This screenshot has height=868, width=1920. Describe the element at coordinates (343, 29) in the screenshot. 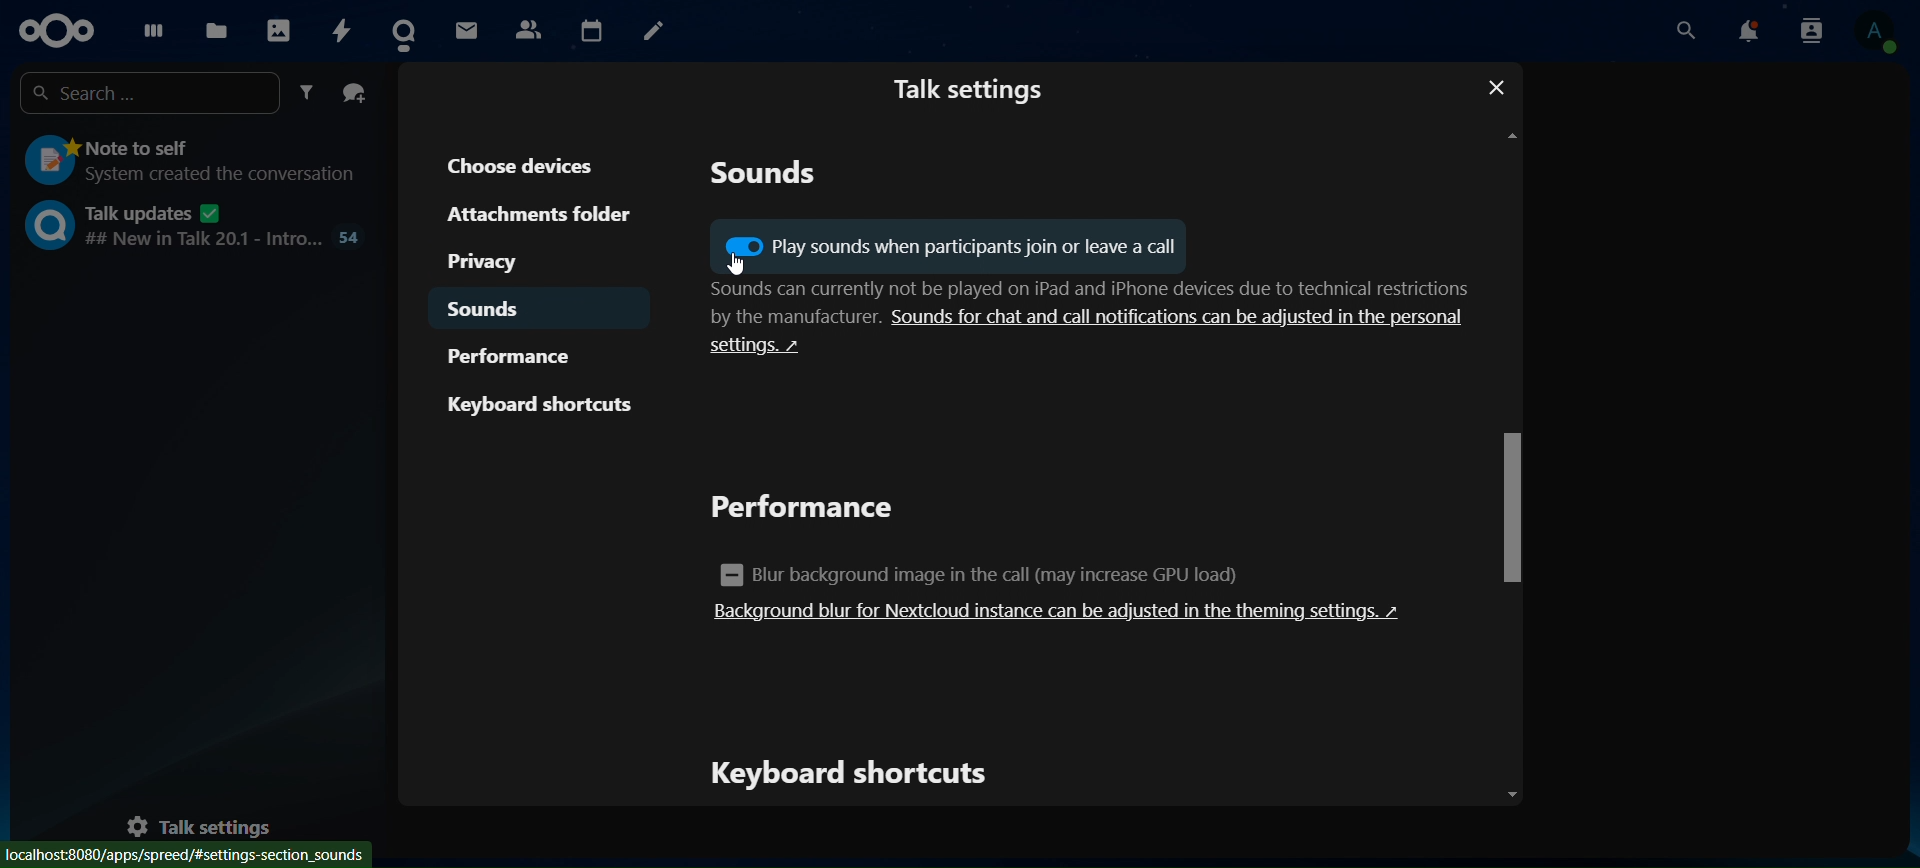

I see `activity` at that location.